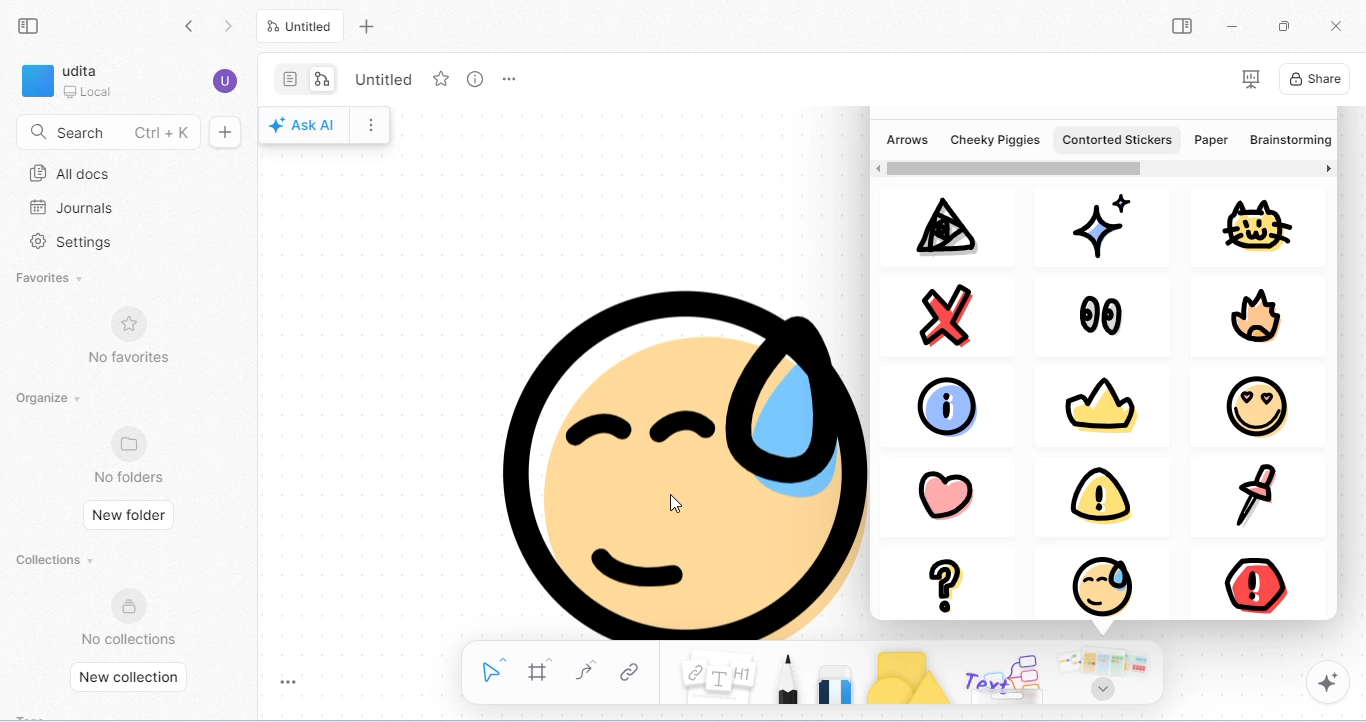 This screenshot has width=1366, height=722. Describe the element at coordinates (1007, 677) in the screenshot. I see `others` at that location.